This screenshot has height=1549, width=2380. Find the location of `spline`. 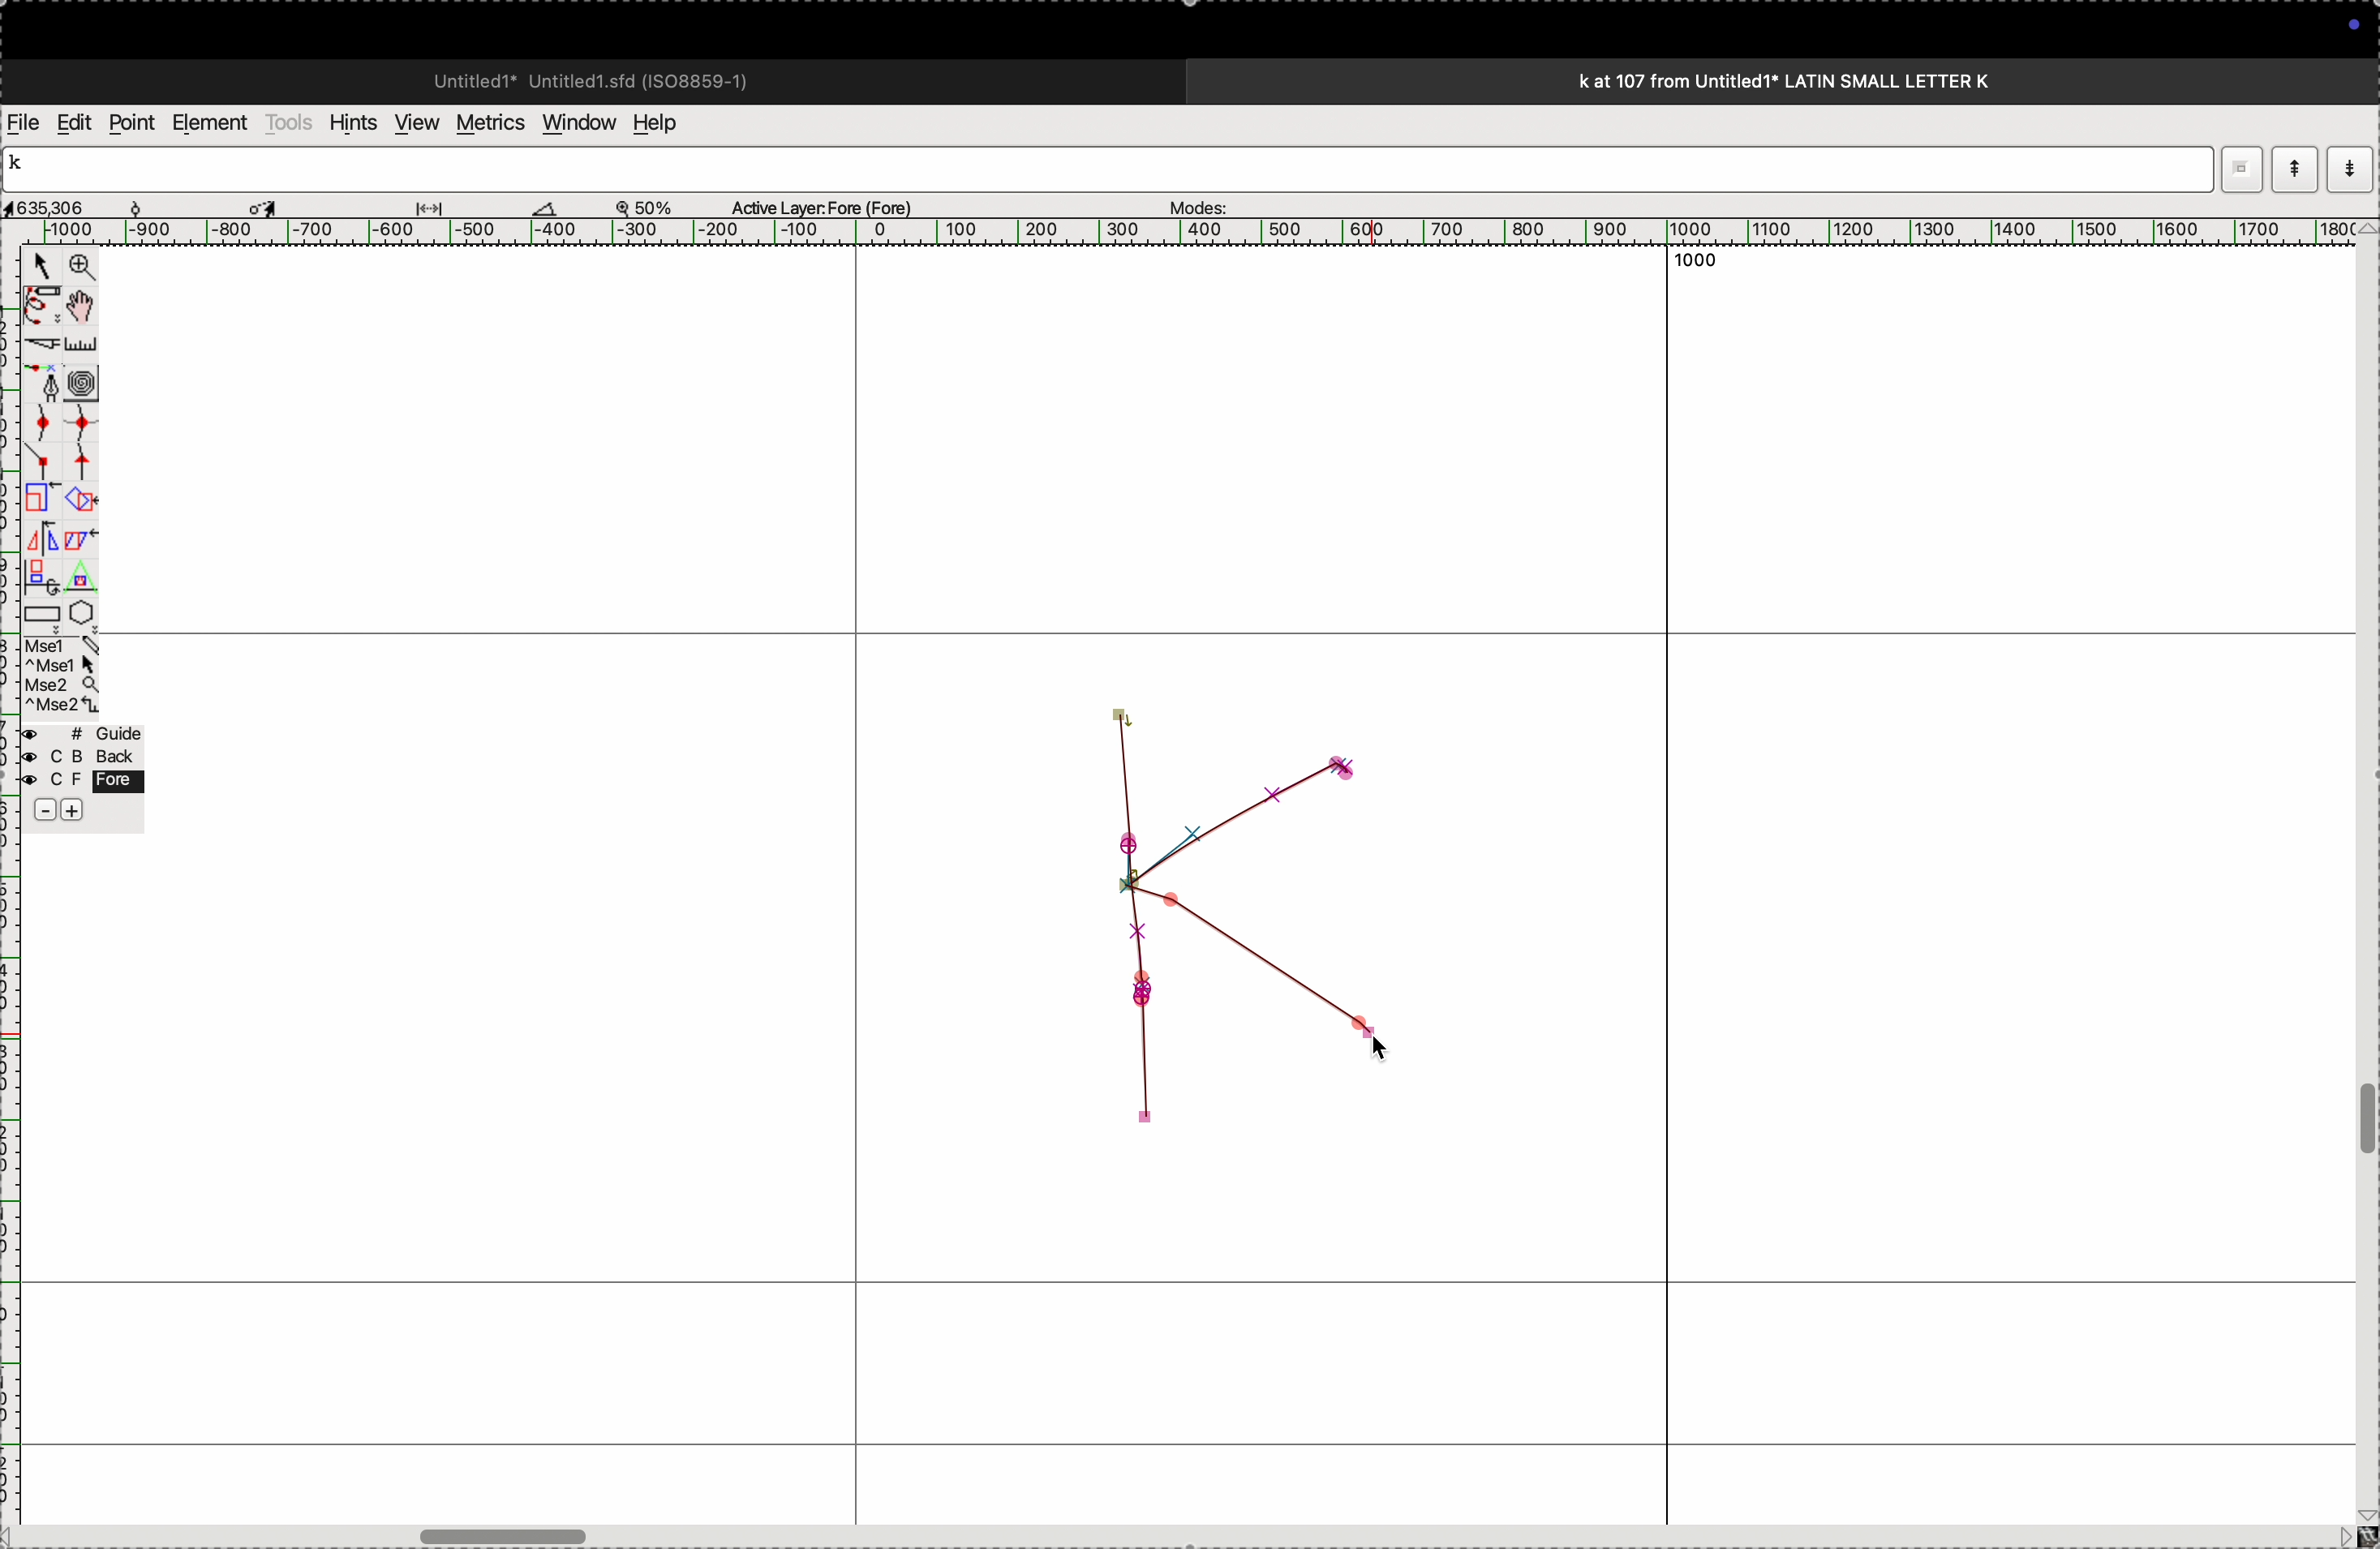

spline is located at coordinates (61, 439).